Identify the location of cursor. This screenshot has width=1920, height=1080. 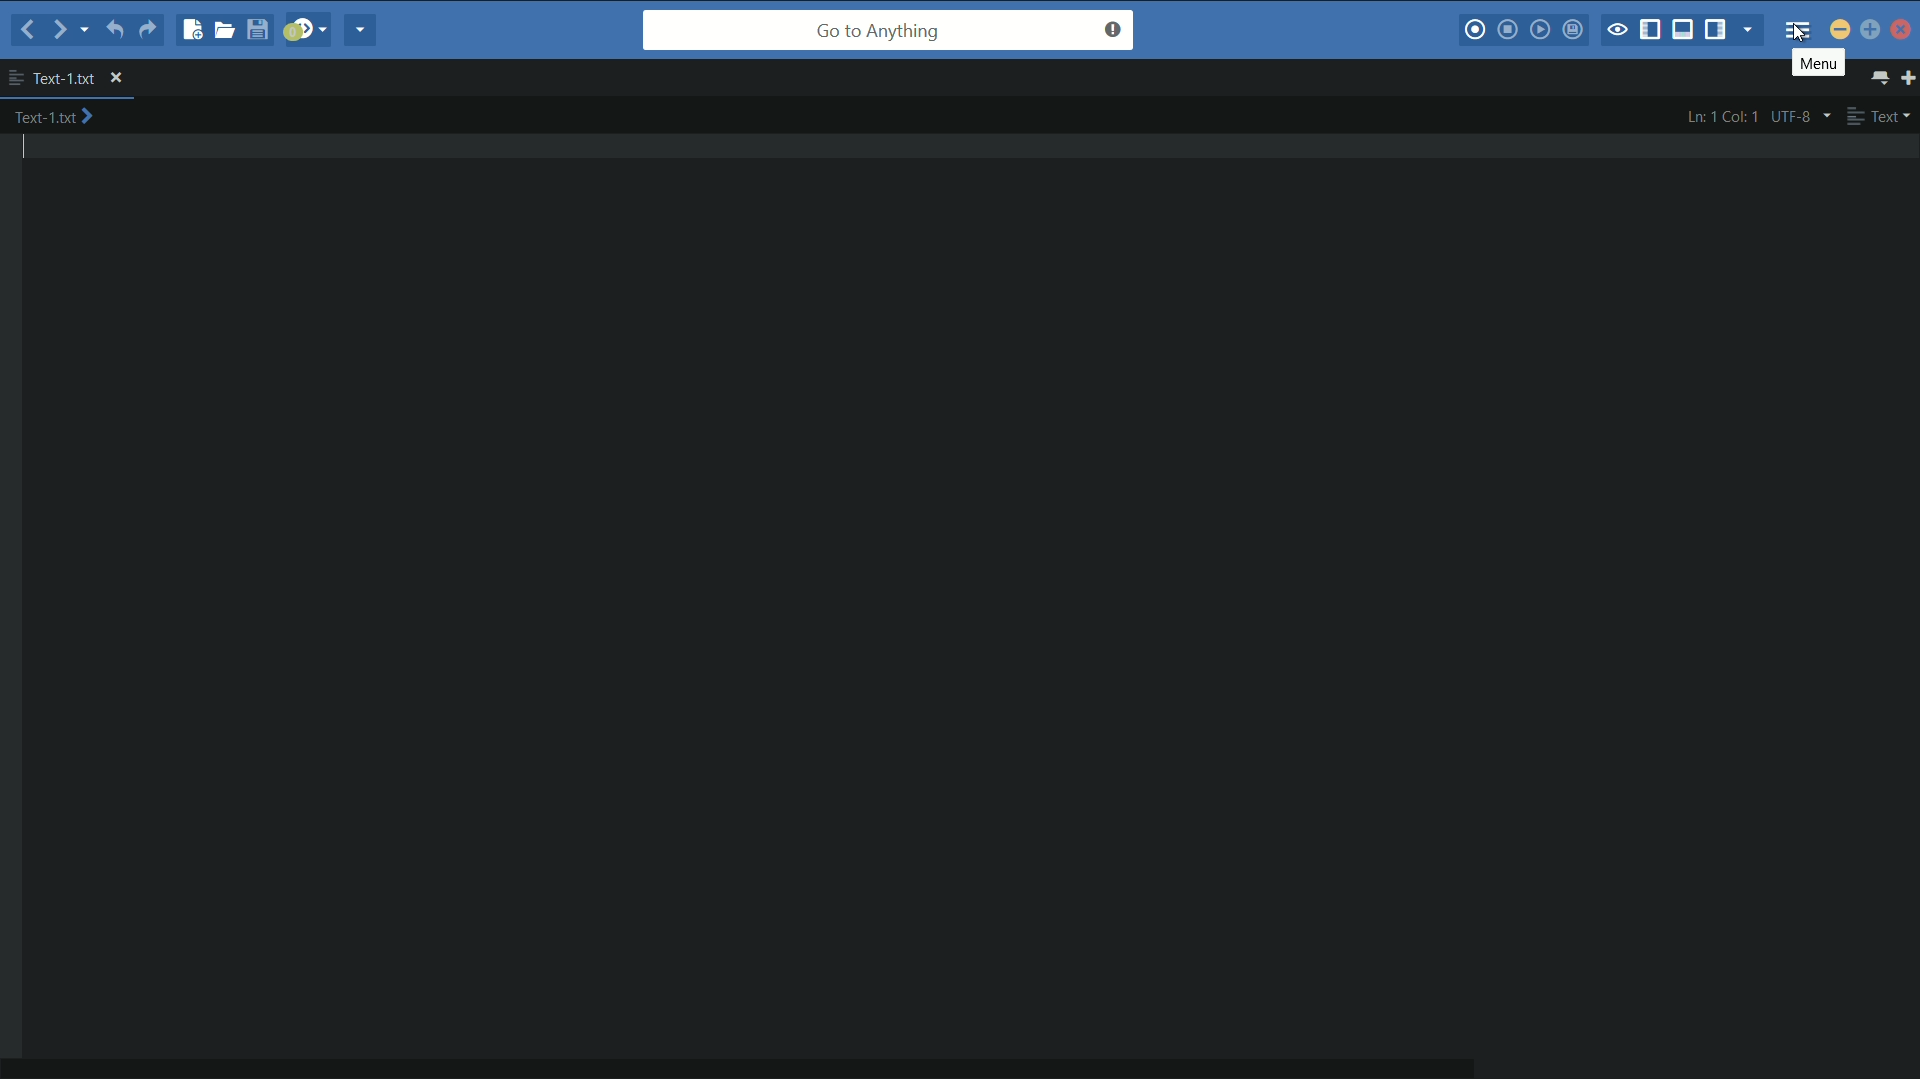
(1802, 36).